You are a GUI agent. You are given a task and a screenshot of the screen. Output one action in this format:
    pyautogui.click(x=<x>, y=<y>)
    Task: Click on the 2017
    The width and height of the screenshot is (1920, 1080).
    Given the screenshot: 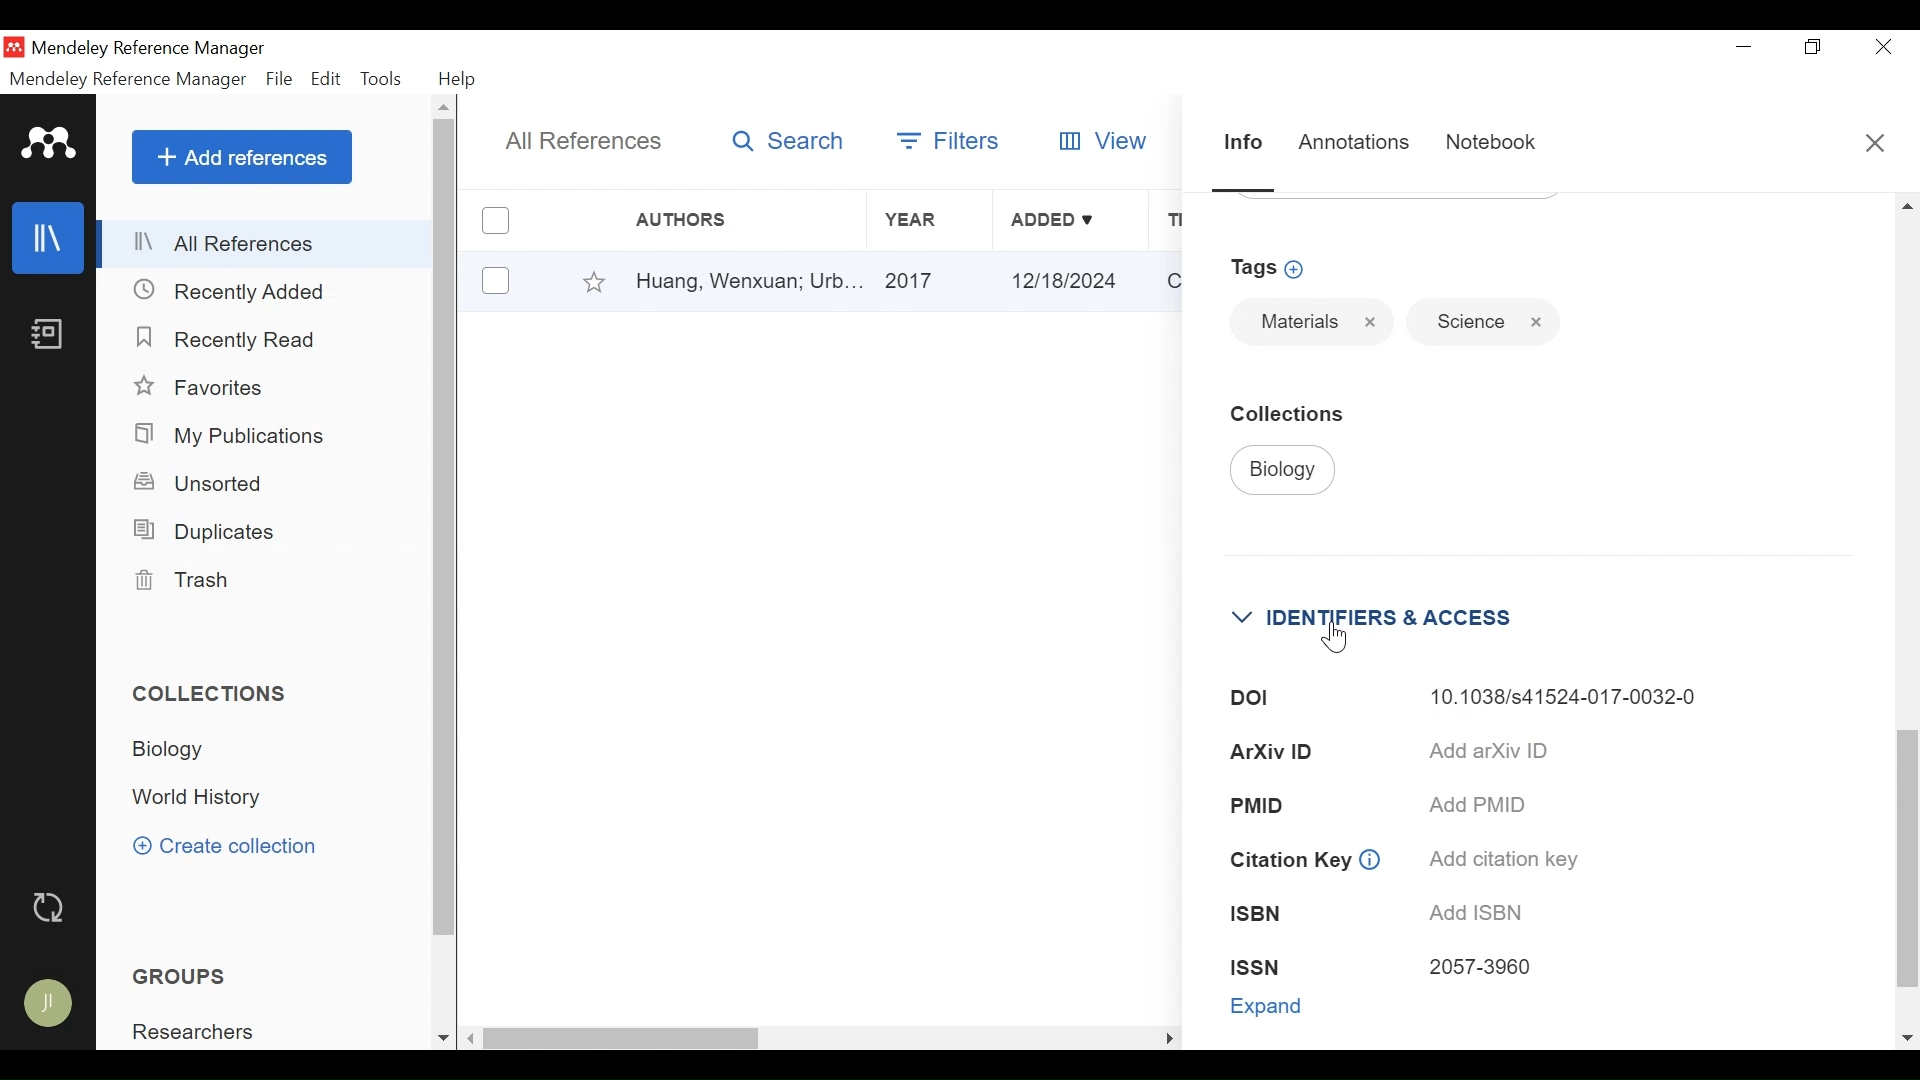 What is the action you would take?
    pyautogui.click(x=931, y=282)
    